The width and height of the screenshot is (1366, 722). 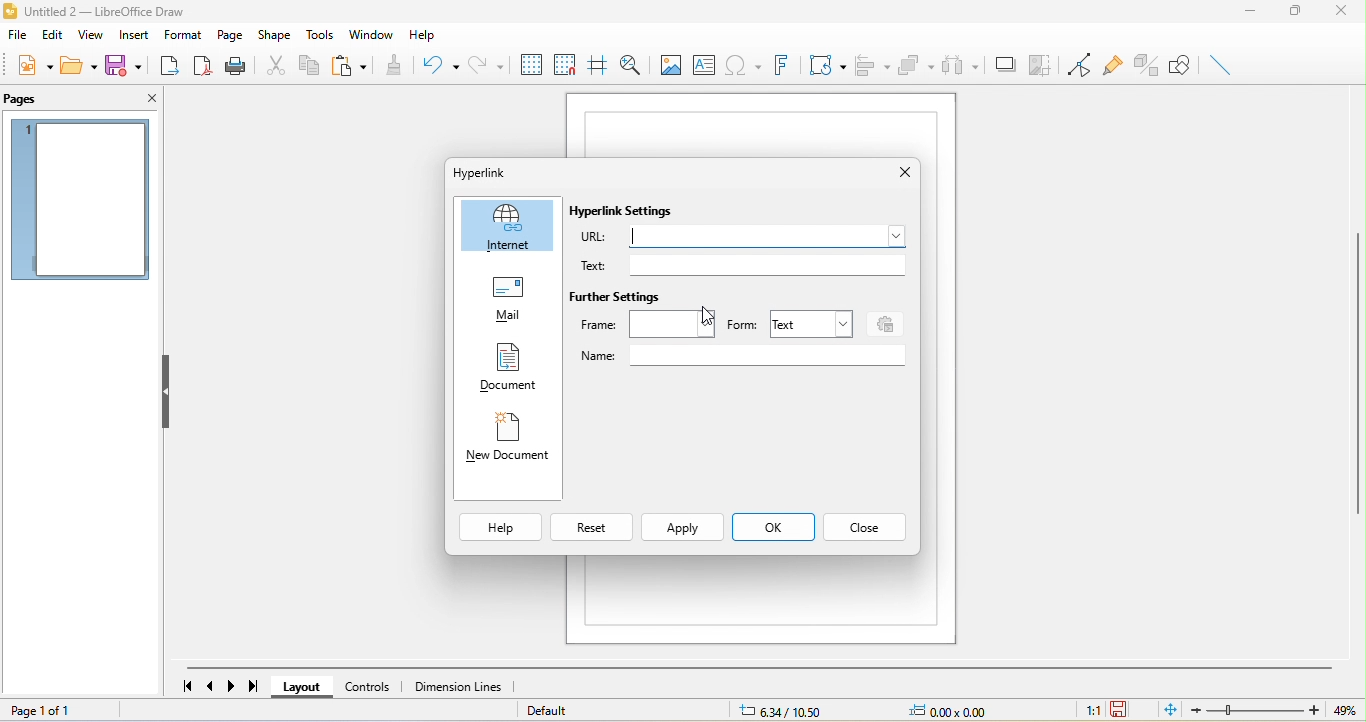 I want to click on minimize, so click(x=1250, y=11).